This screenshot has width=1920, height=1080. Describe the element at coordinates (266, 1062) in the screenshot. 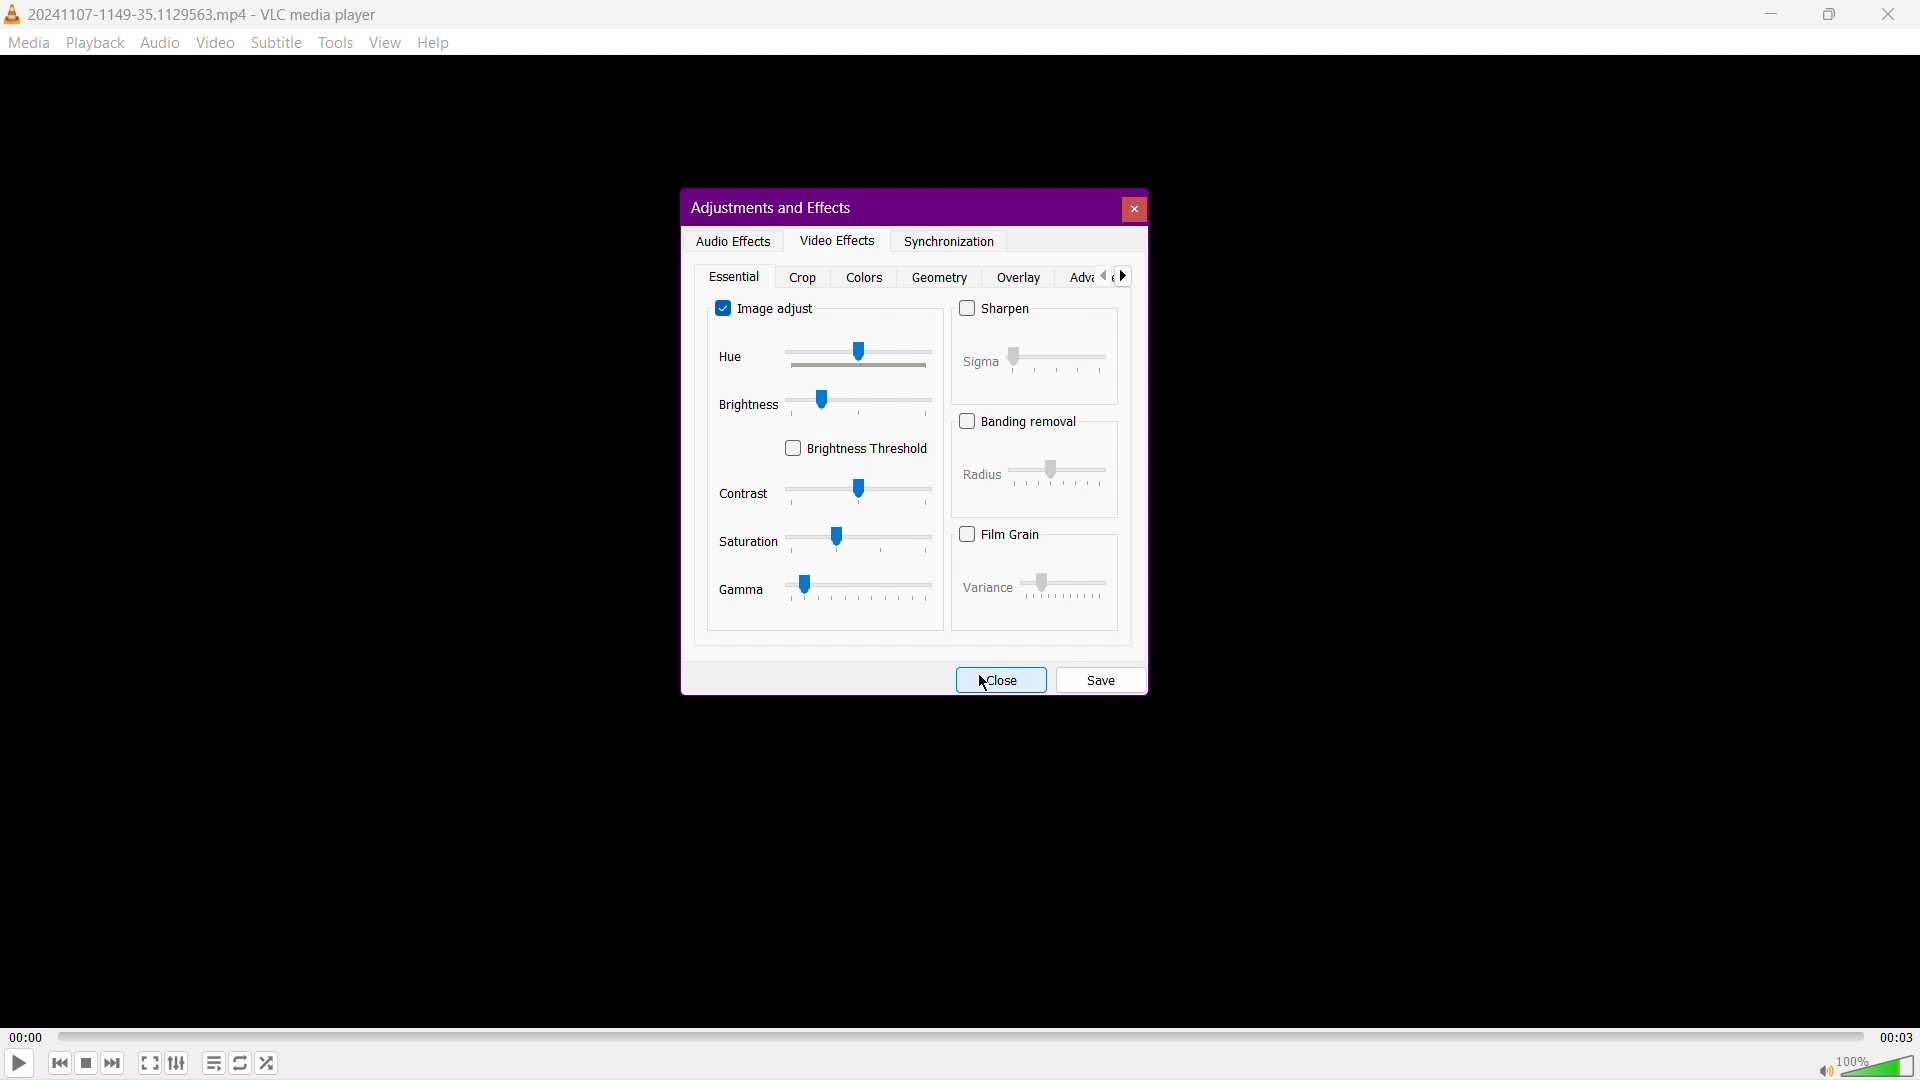

I see `Random` at that location.